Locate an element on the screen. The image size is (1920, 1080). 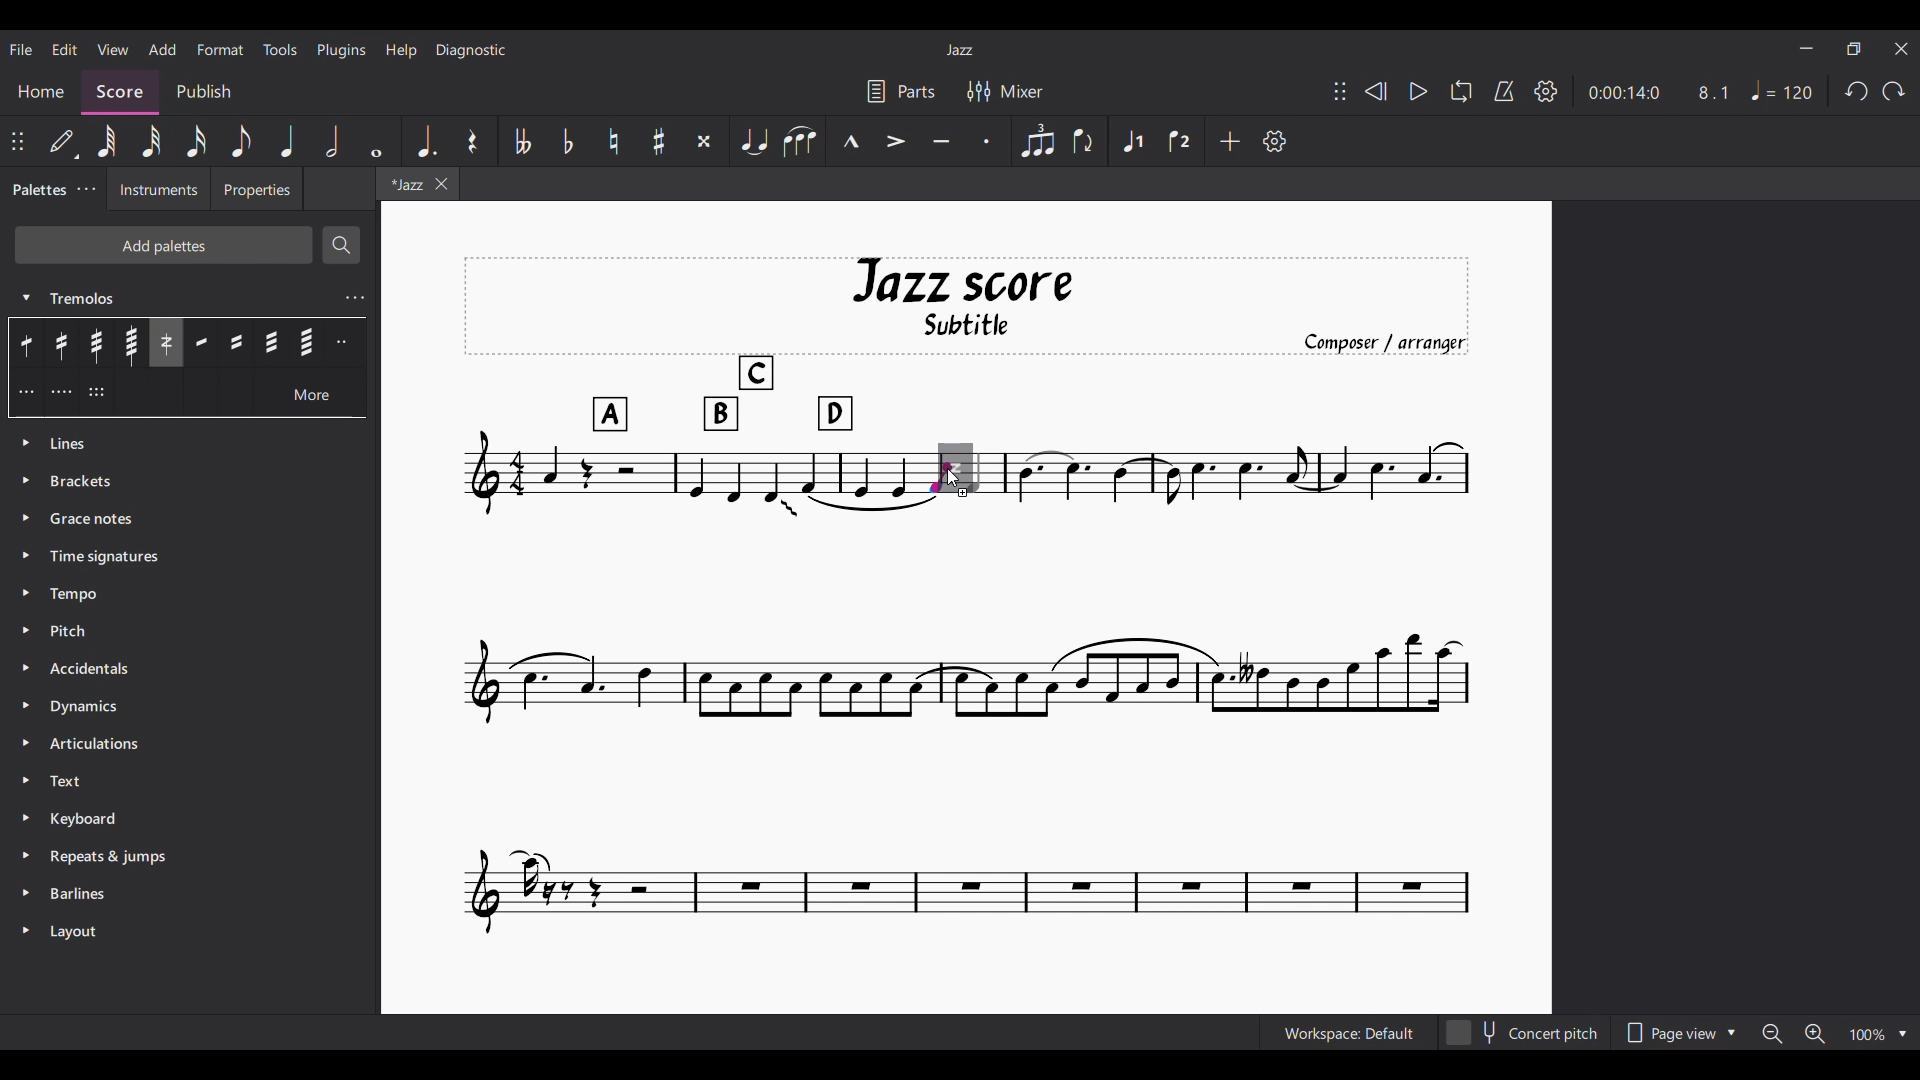
Current score is located at coordinates (967, 718).